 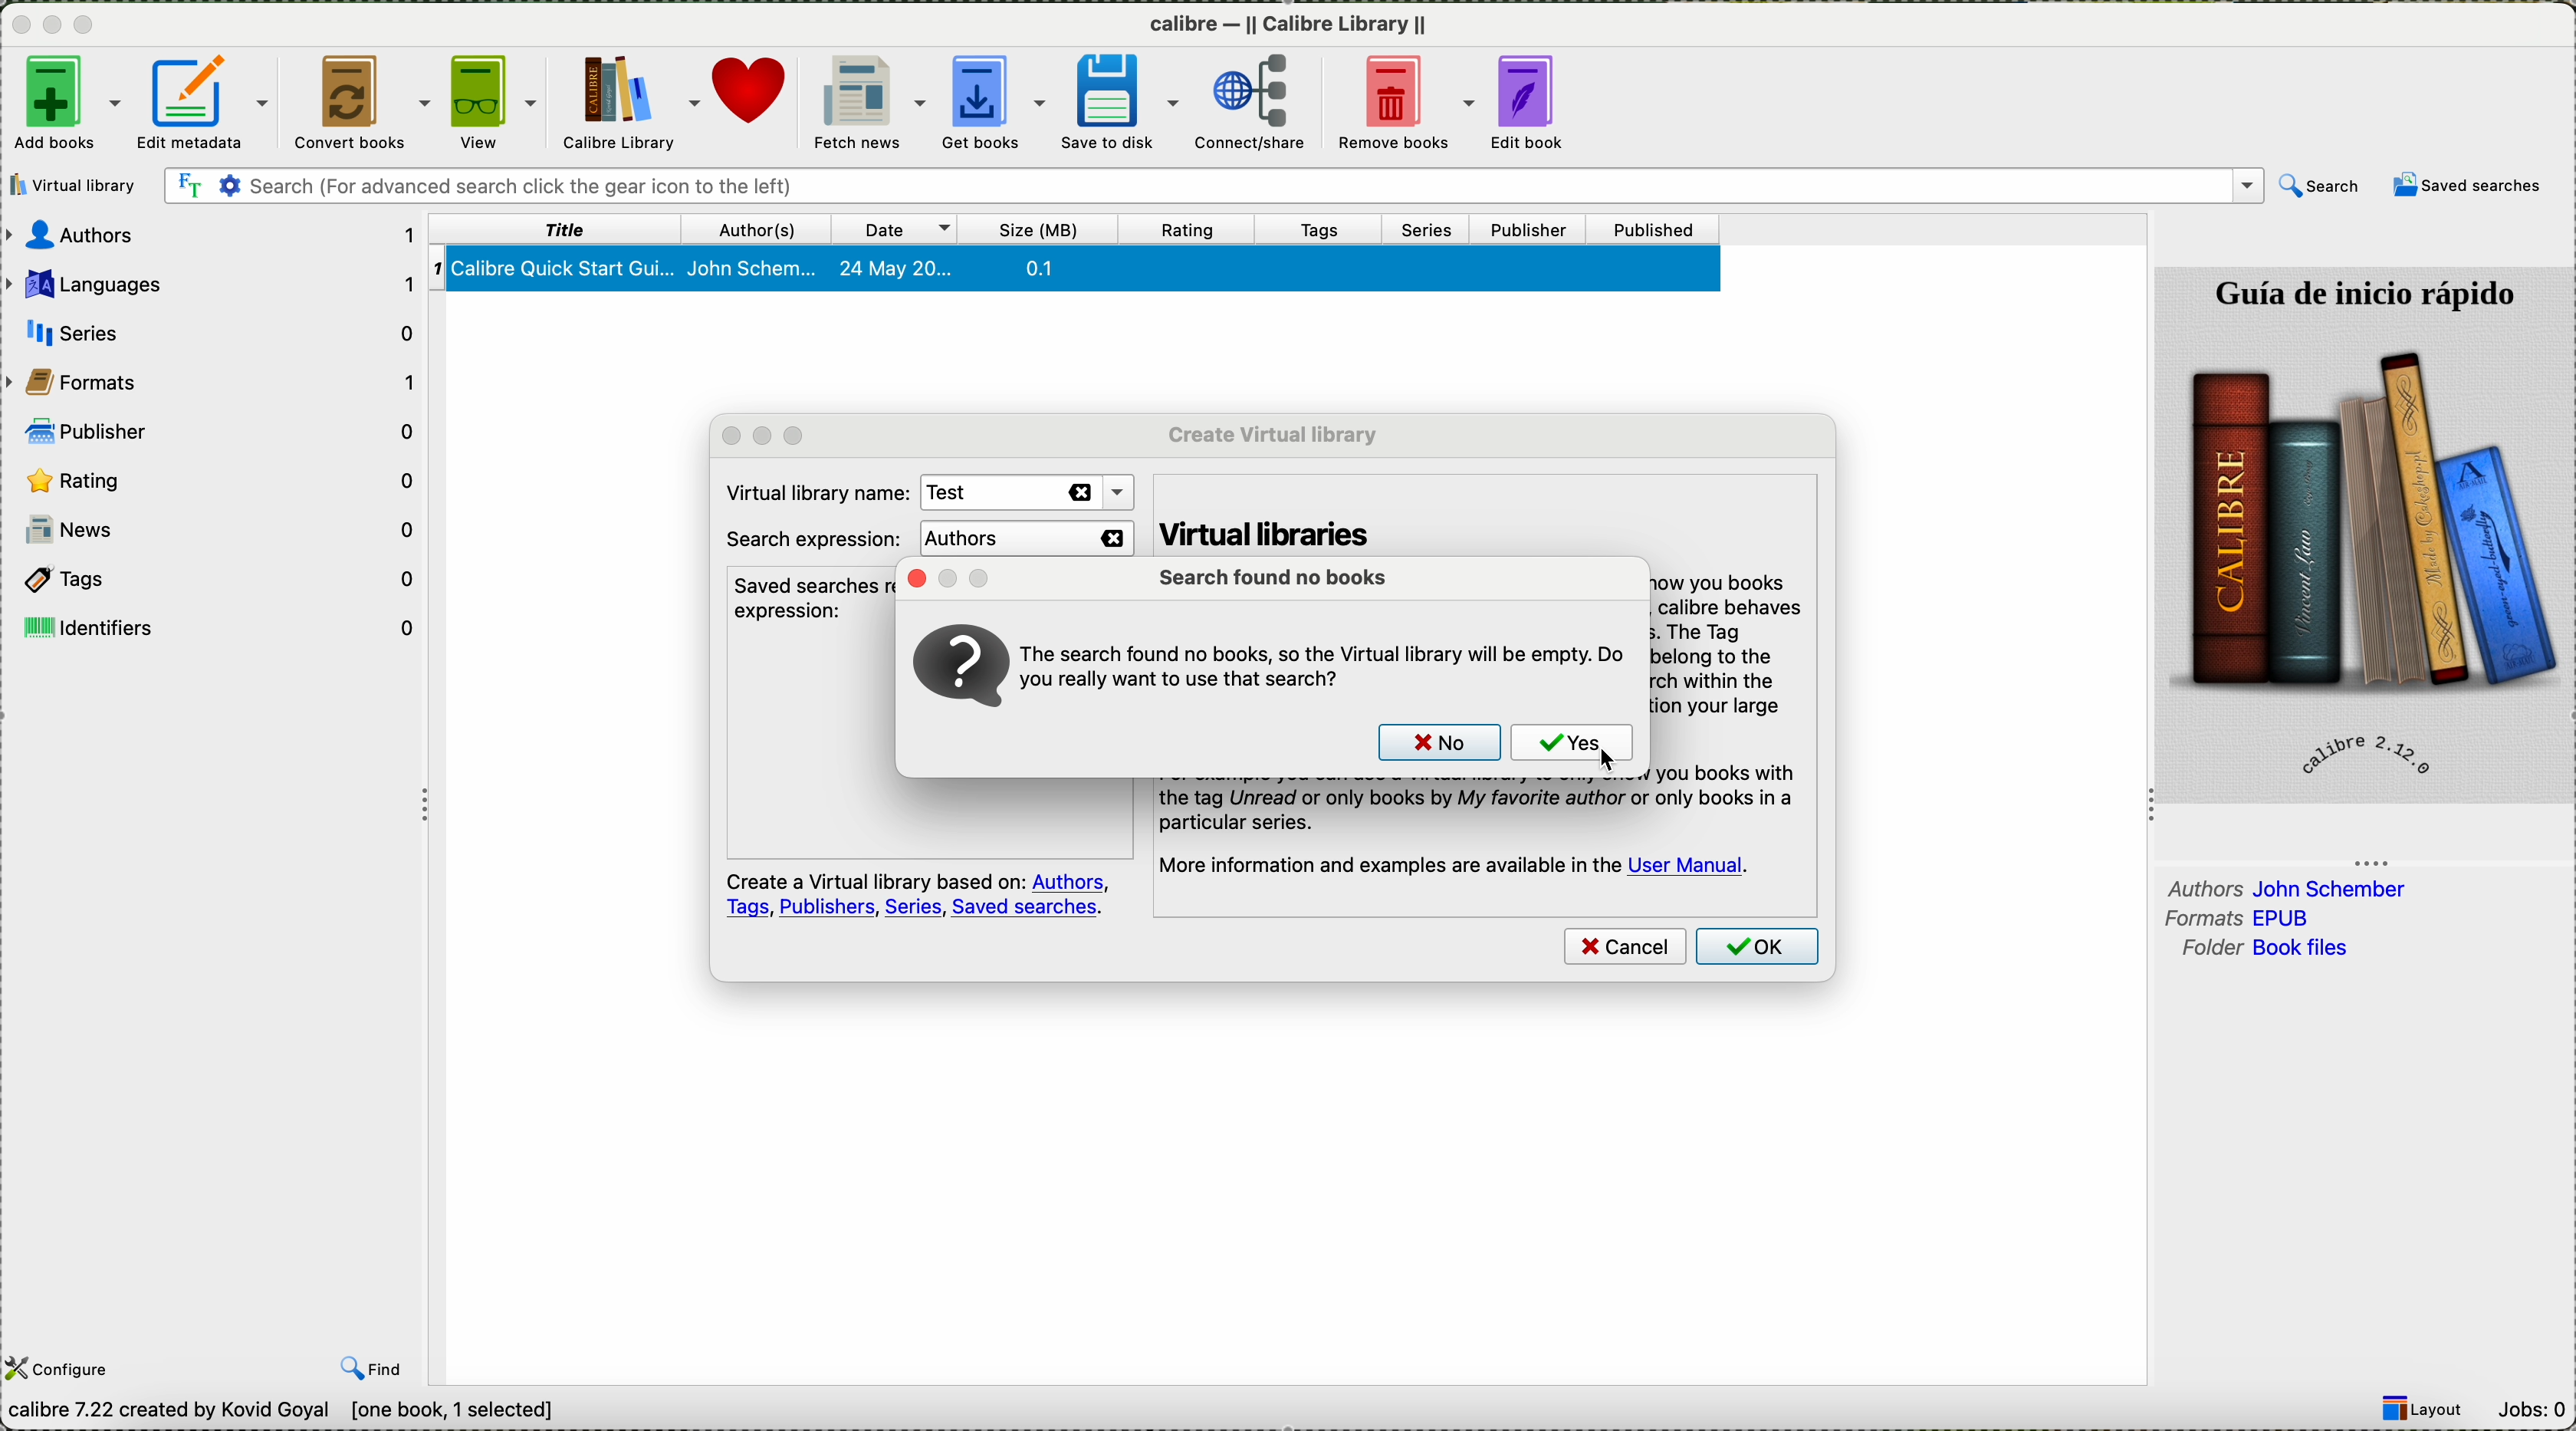 What do you see at coordinates (903, 229) in the screenshot?
I see `date` at bounding box center [903, 229].